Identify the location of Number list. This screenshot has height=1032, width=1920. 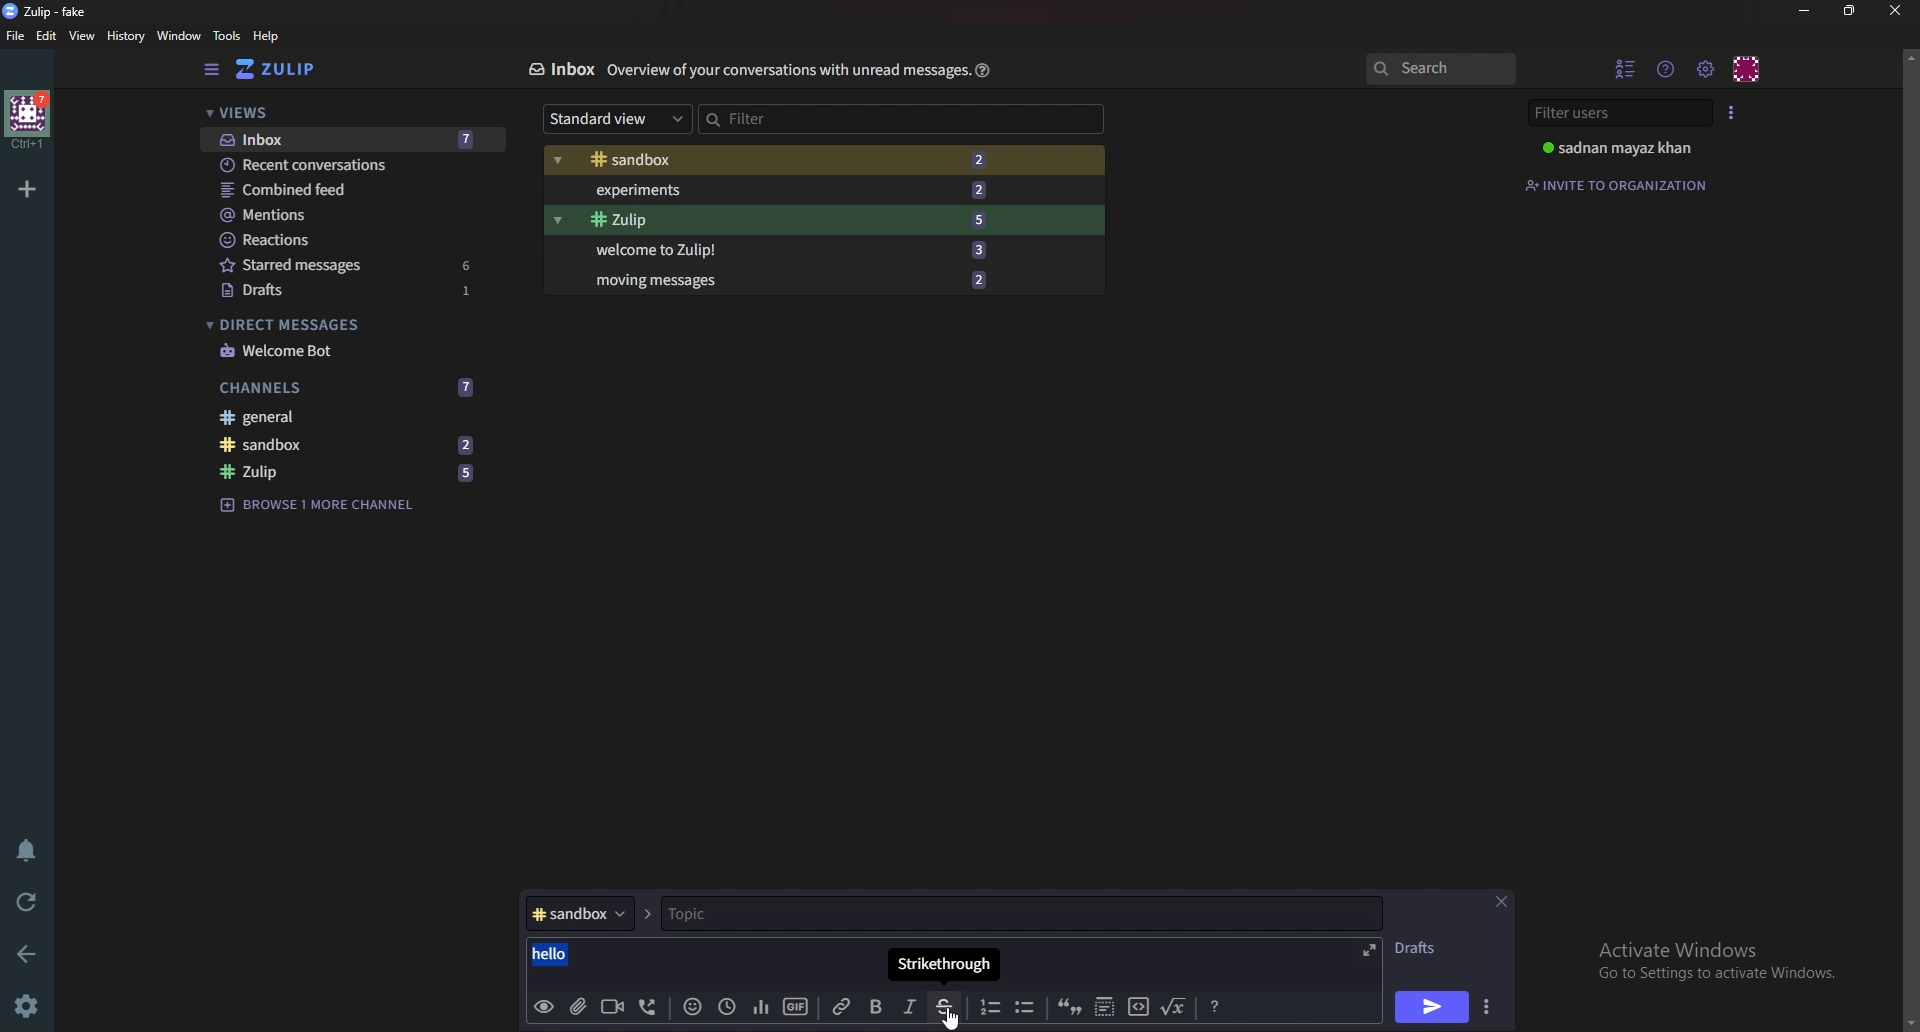
(987, 1007).